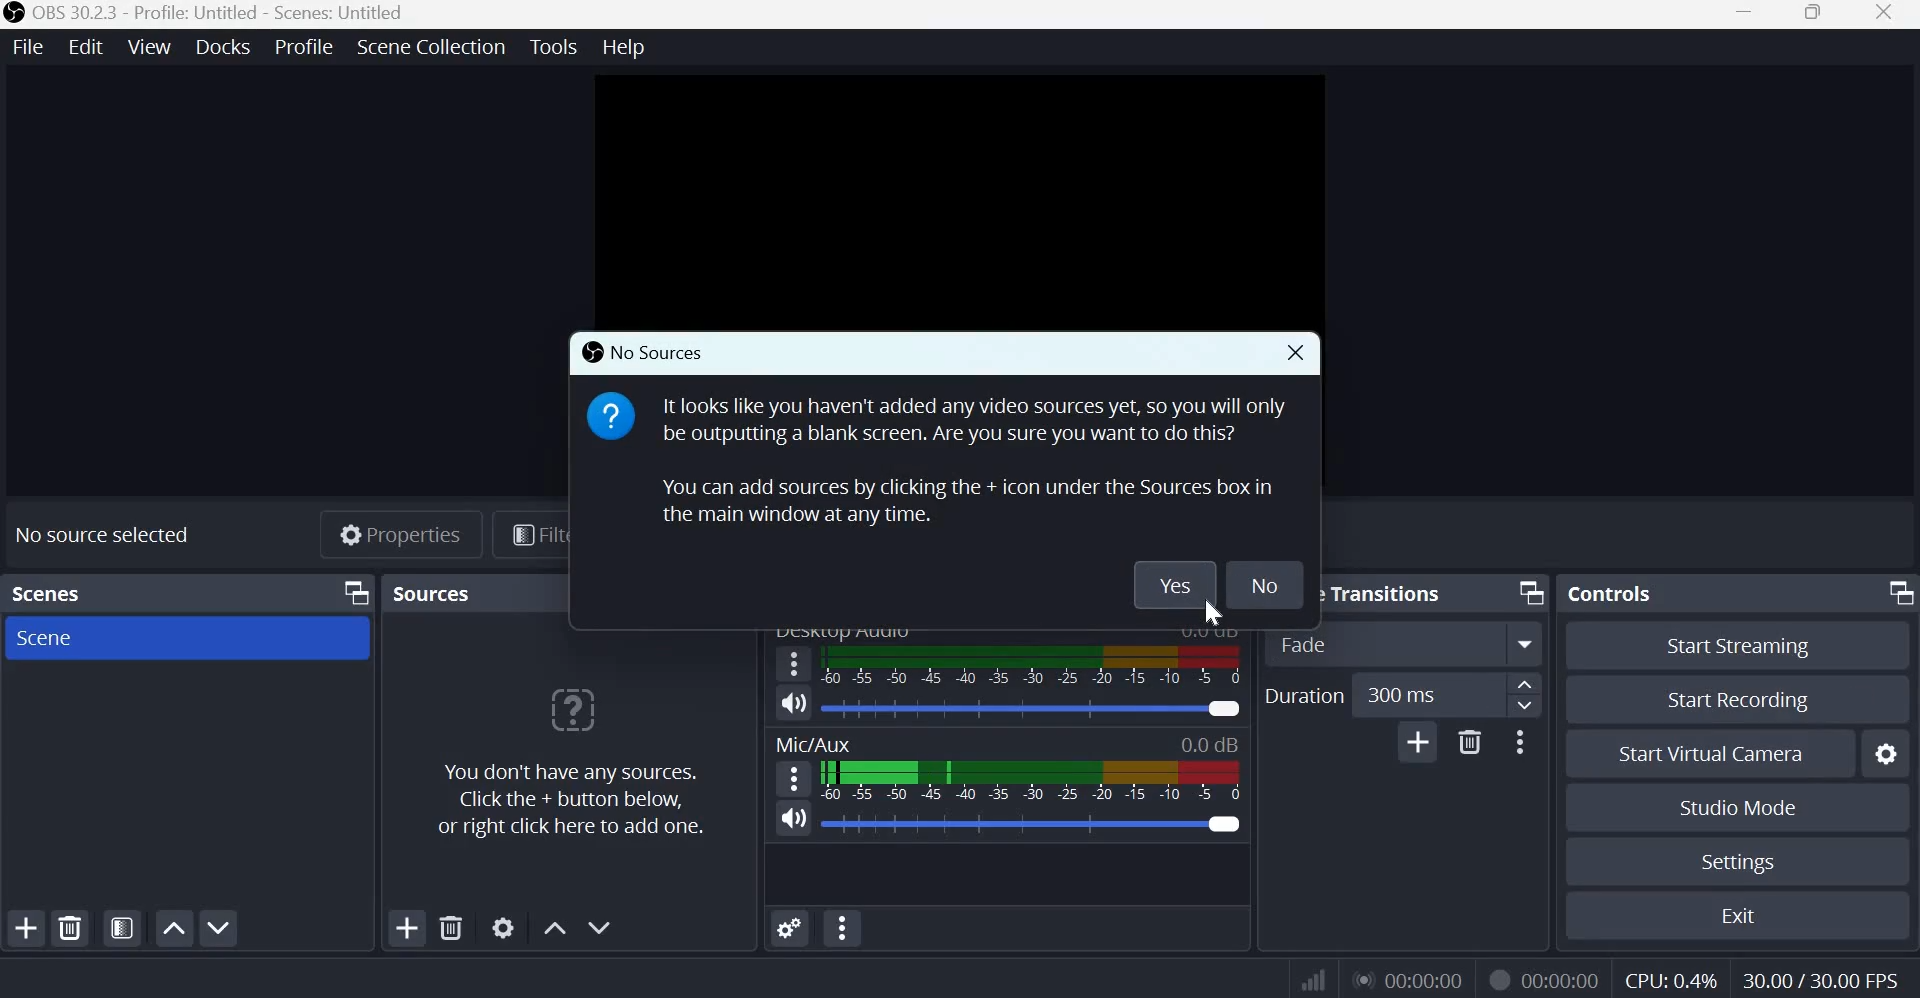 This screenshot has height=998, width=1920. Describe the element at coordinates (1212, 614) in the screenshot. I see `cursor` at that location.